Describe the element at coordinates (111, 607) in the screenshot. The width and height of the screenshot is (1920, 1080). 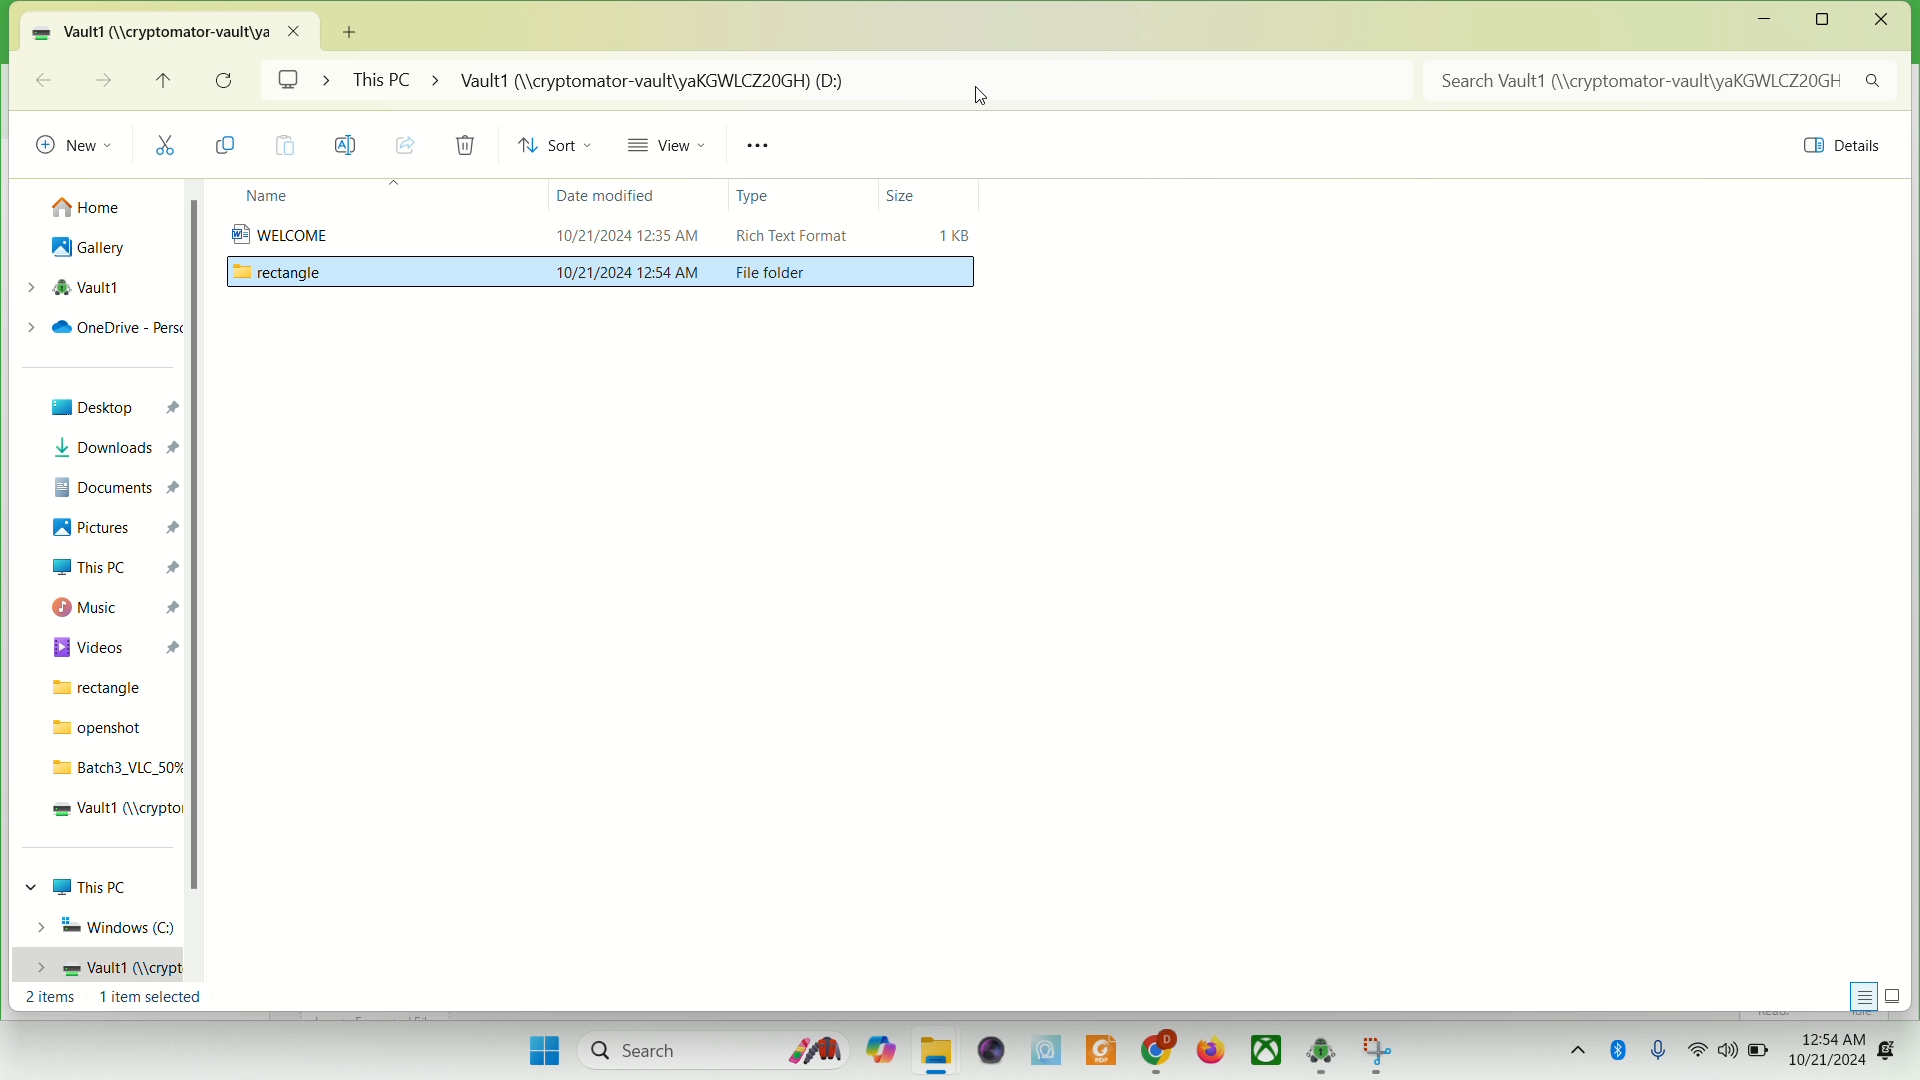
I see `music` at that location.